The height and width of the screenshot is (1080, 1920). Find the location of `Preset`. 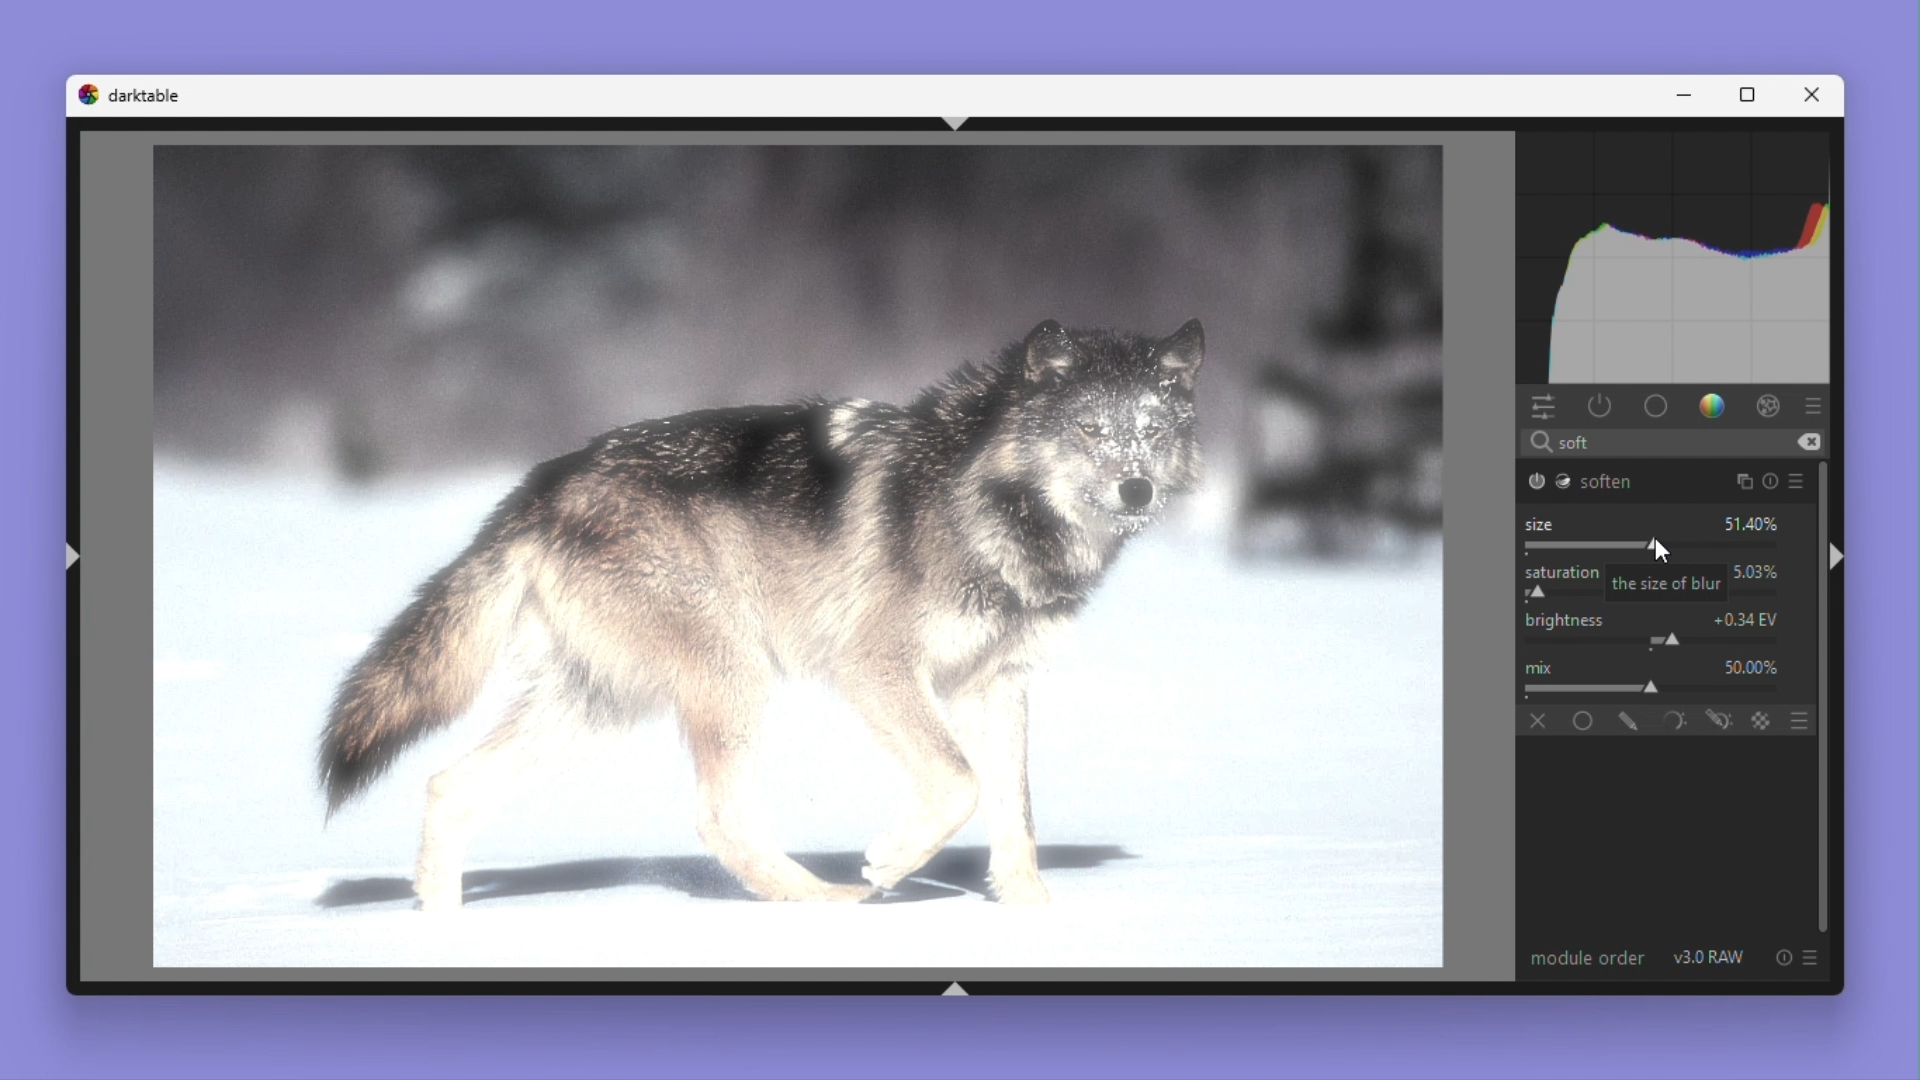

Preset is located at coordinates (1802, 481).